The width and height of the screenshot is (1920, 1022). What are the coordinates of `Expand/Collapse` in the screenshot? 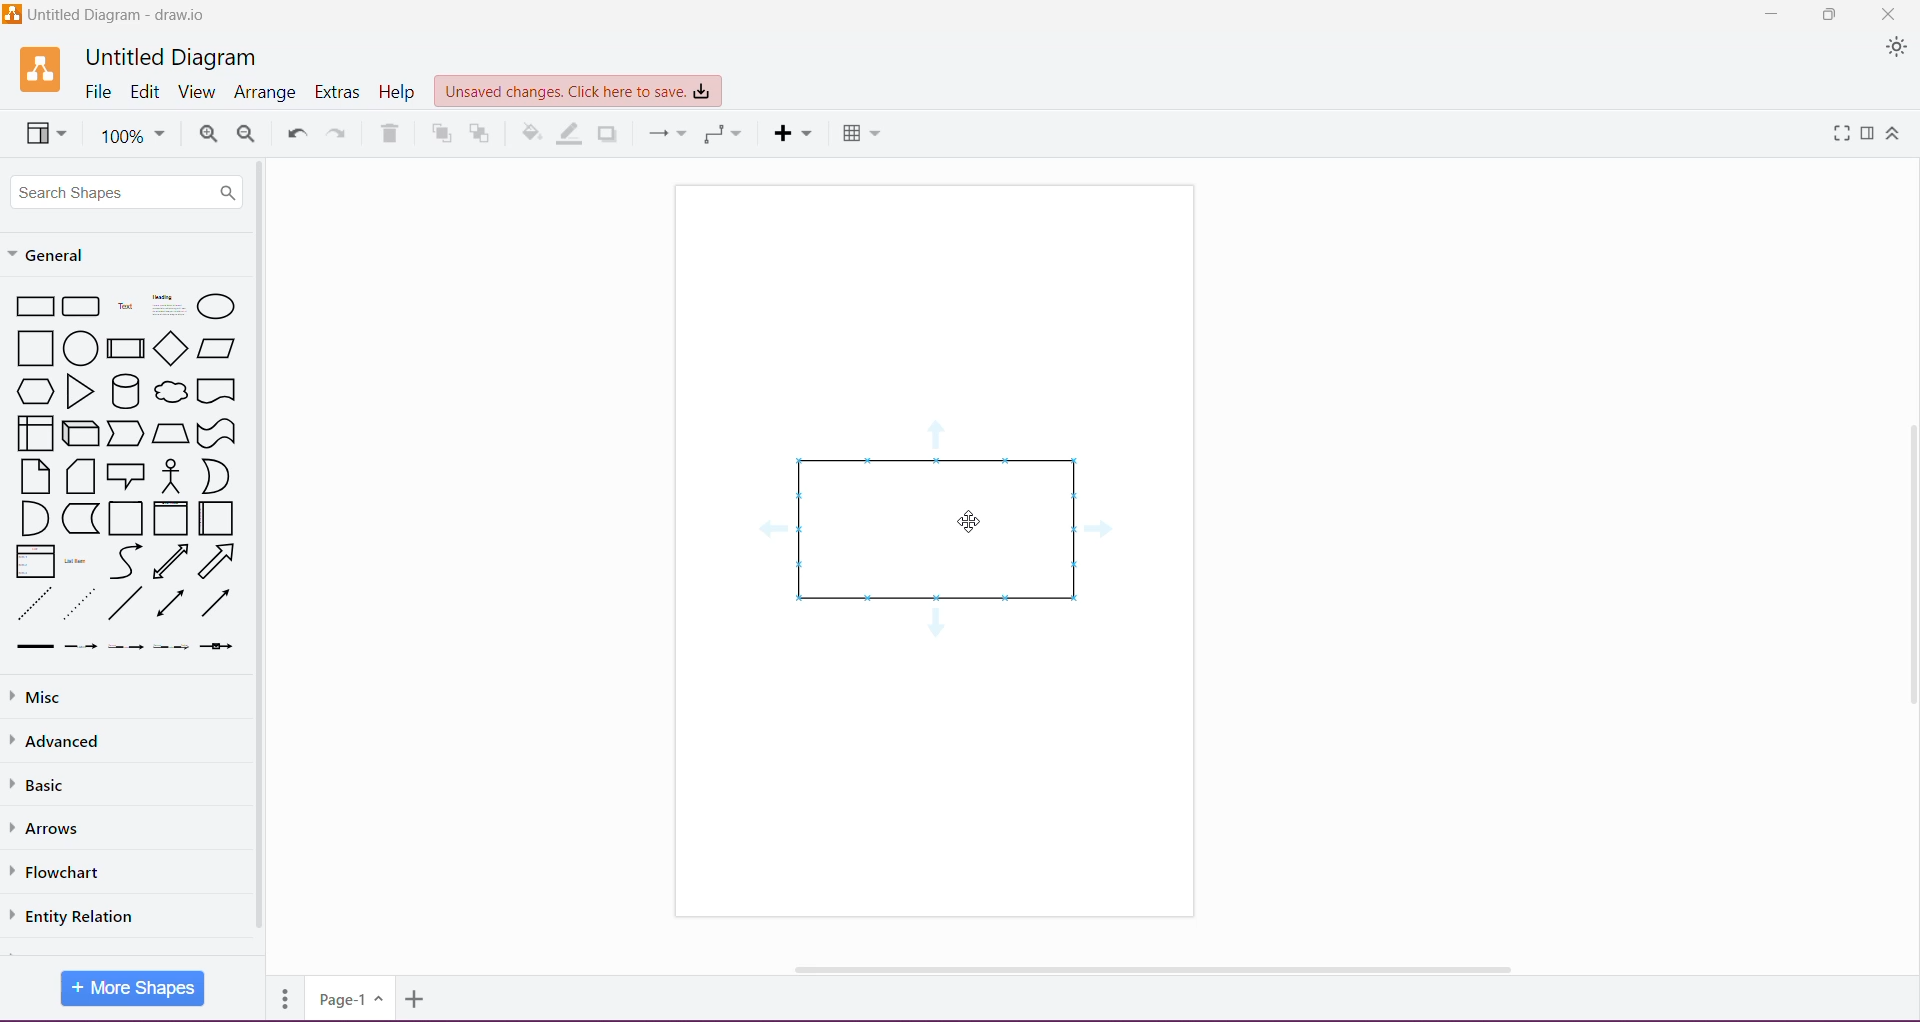 It's located at (1893, 134).